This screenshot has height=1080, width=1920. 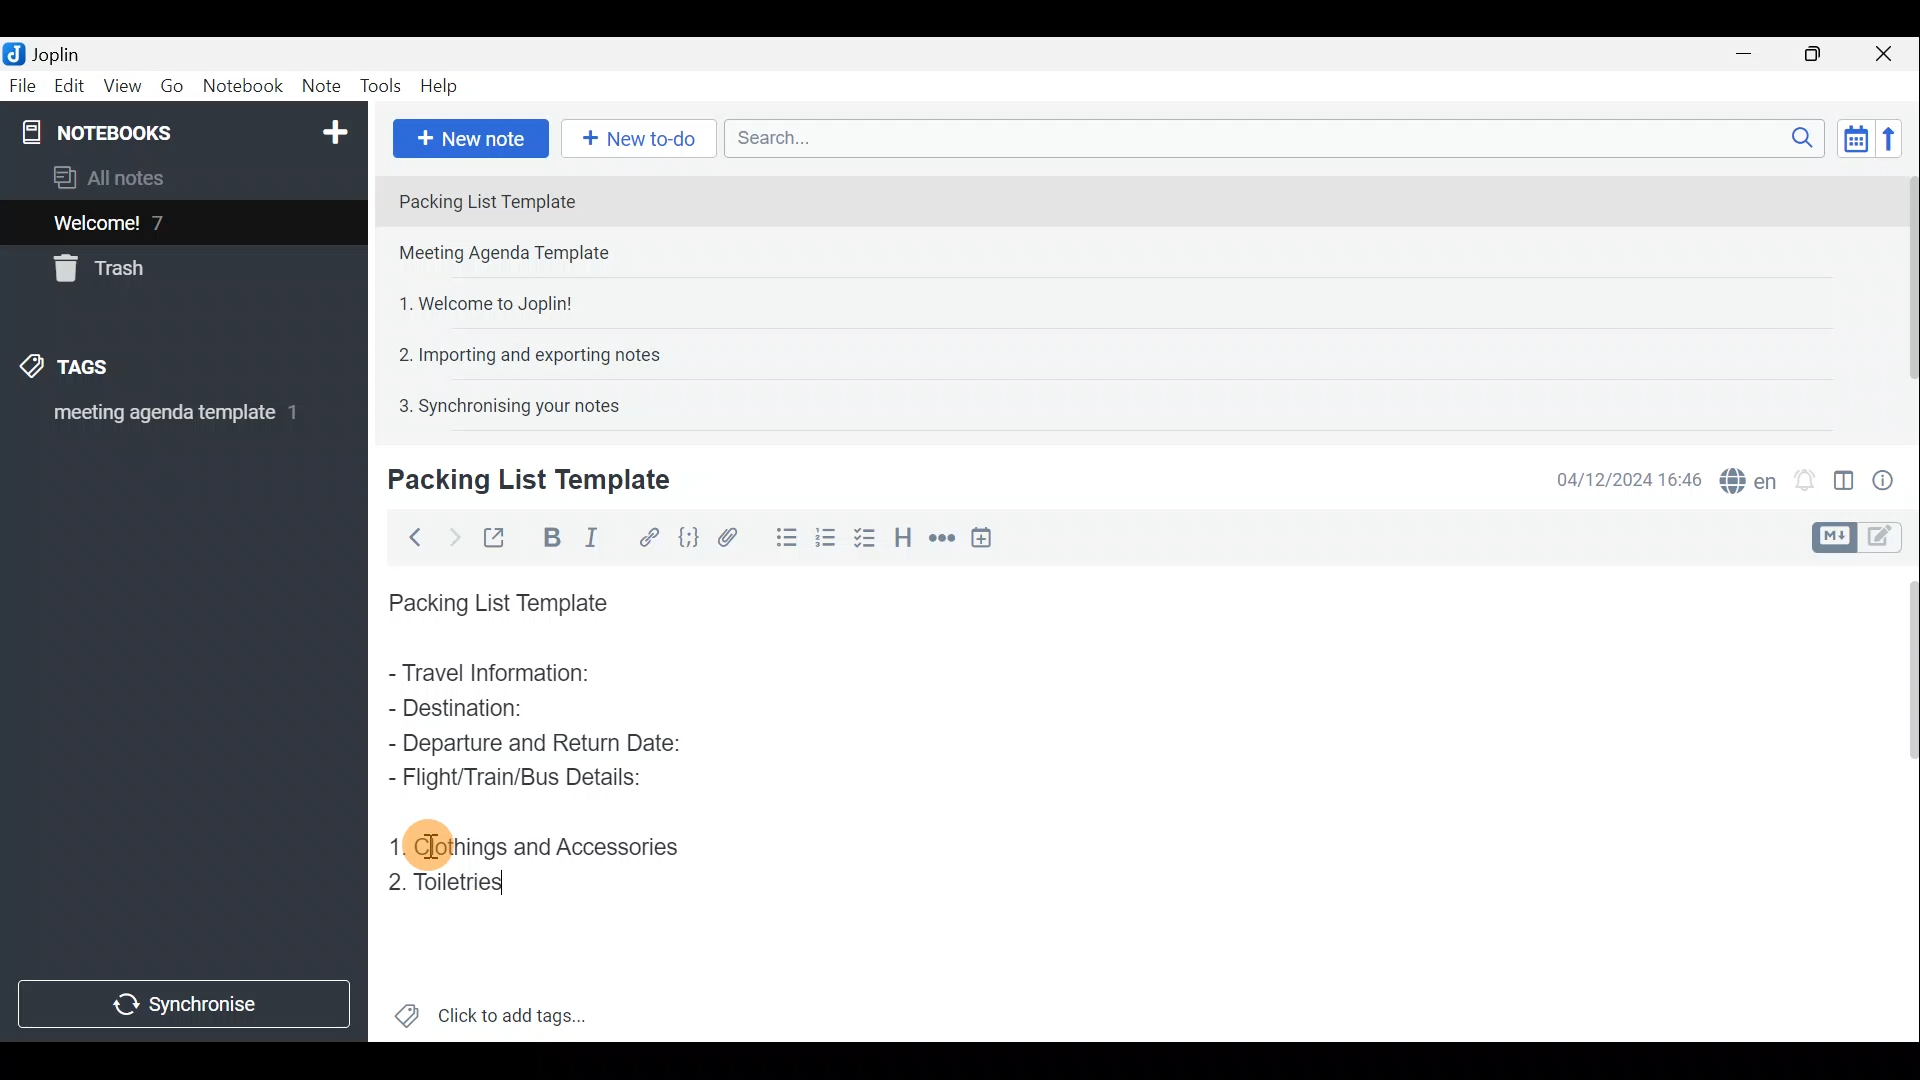 I want to click on New to-do, so click(x=640, y=139).